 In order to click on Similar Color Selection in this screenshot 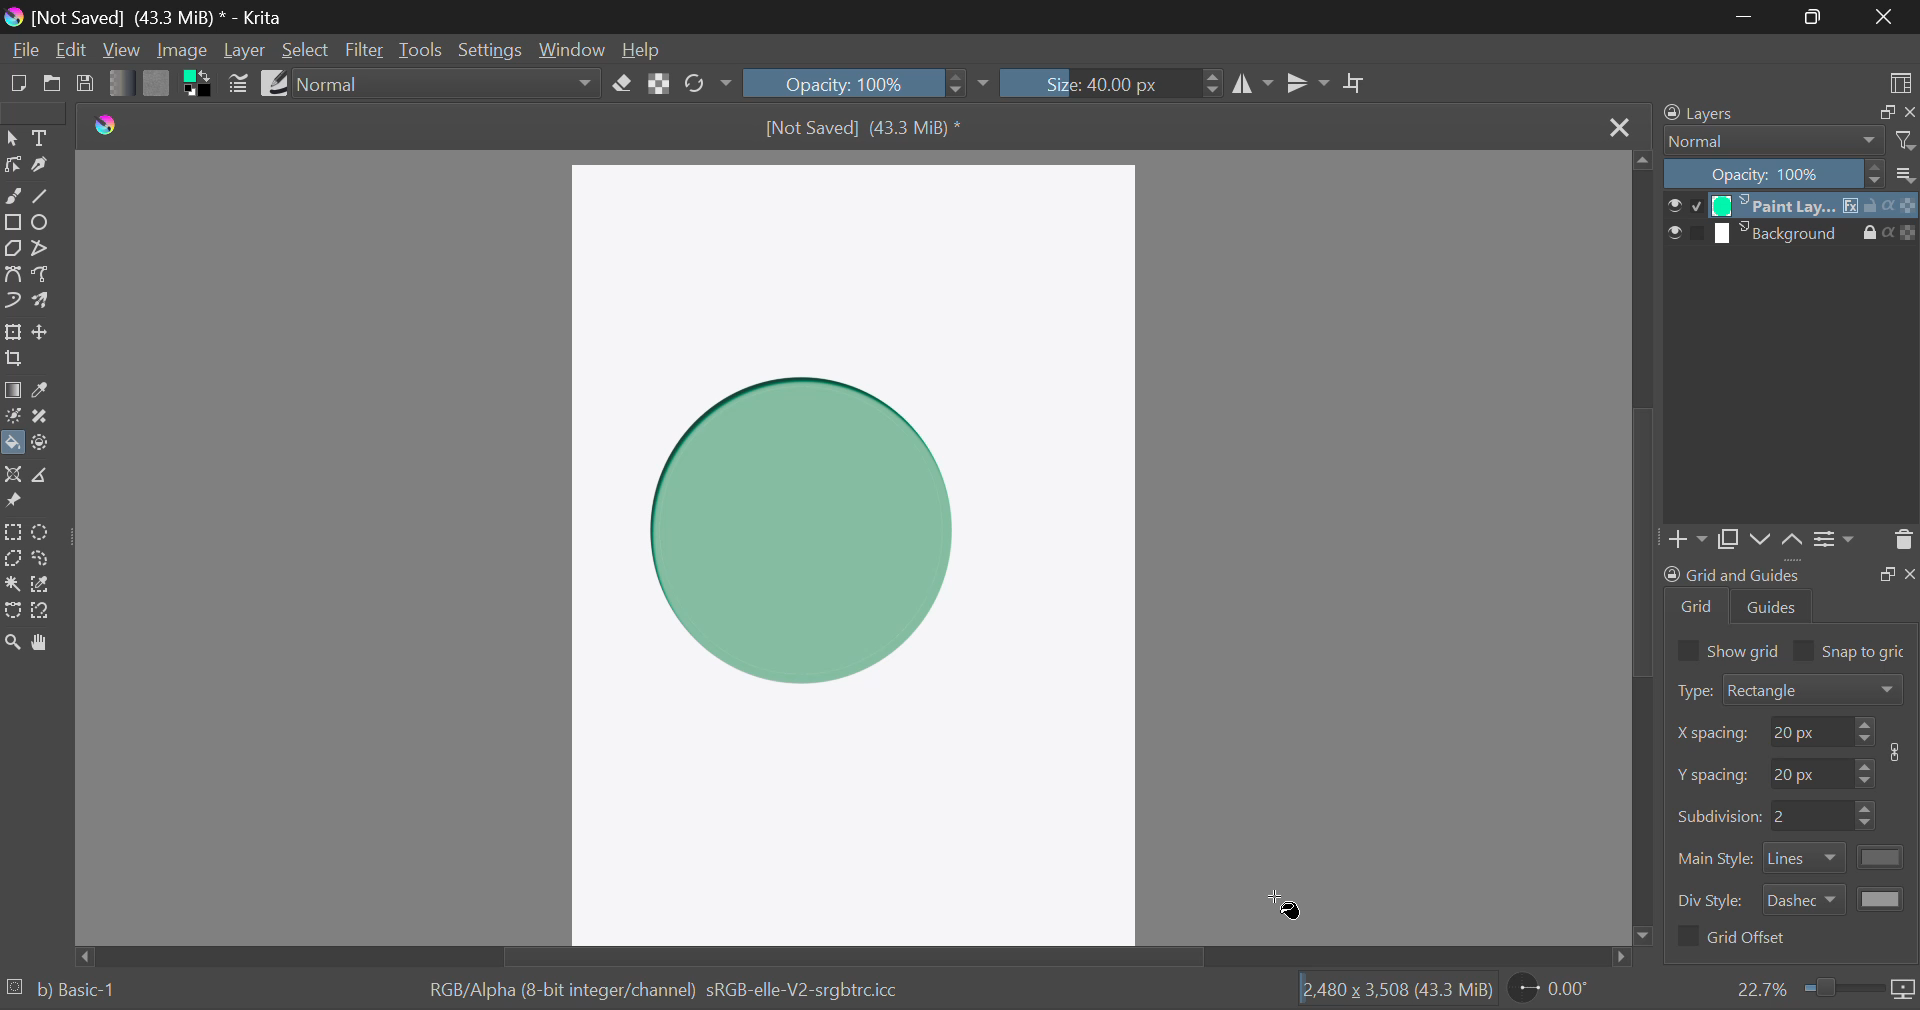, I will do `click(41, 586)`.